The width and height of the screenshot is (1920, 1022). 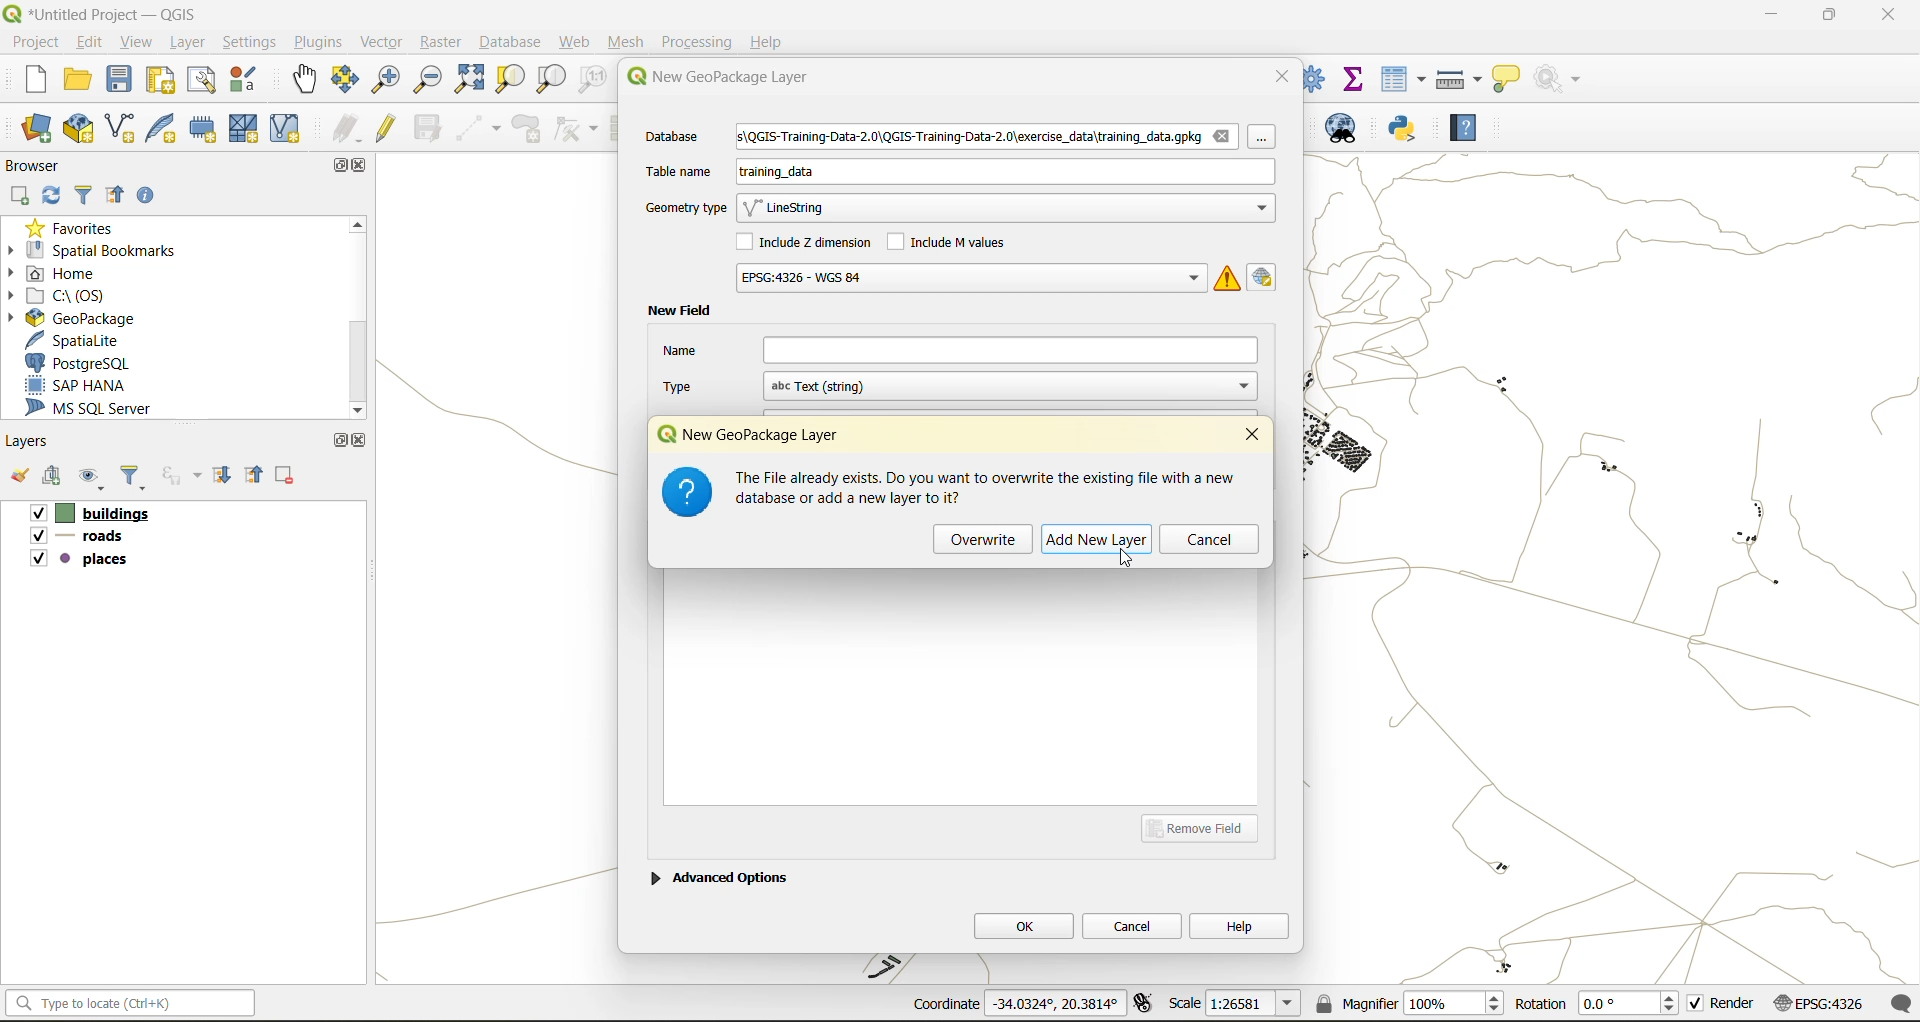 I want to click on Question mark, so click(x=686, y=496).